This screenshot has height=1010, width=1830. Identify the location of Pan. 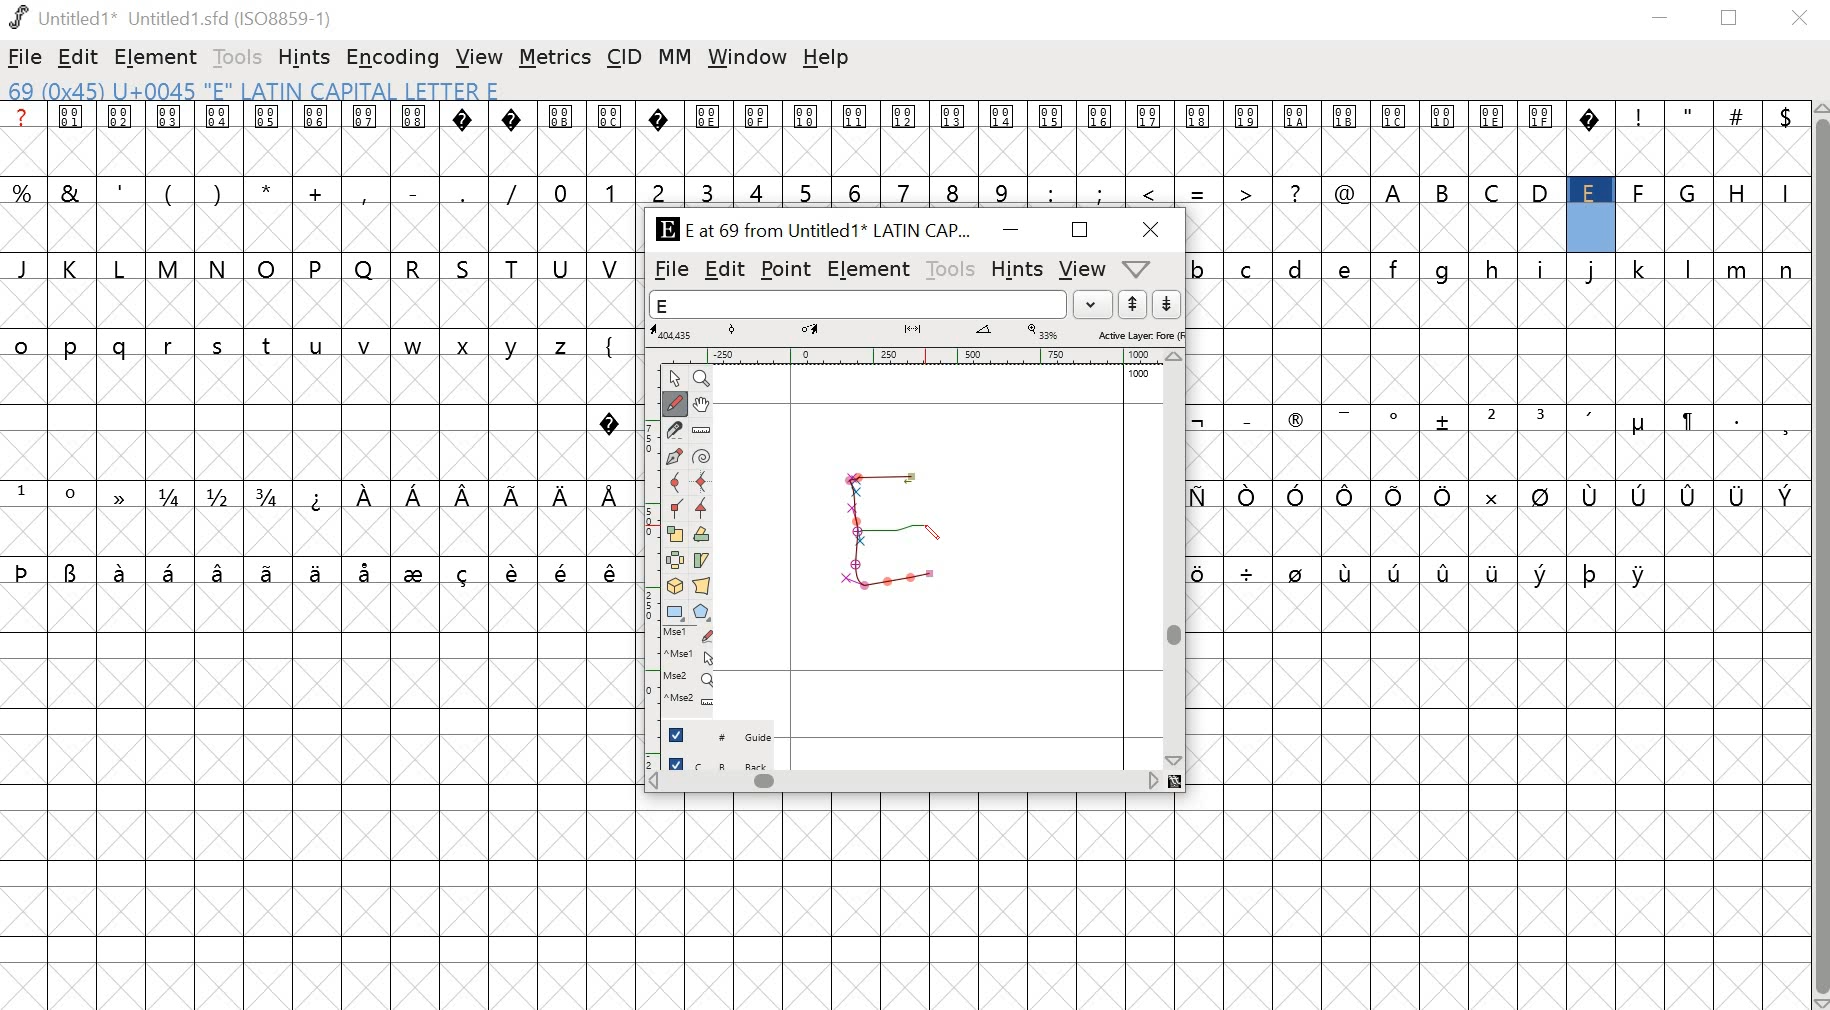
(705, 404).